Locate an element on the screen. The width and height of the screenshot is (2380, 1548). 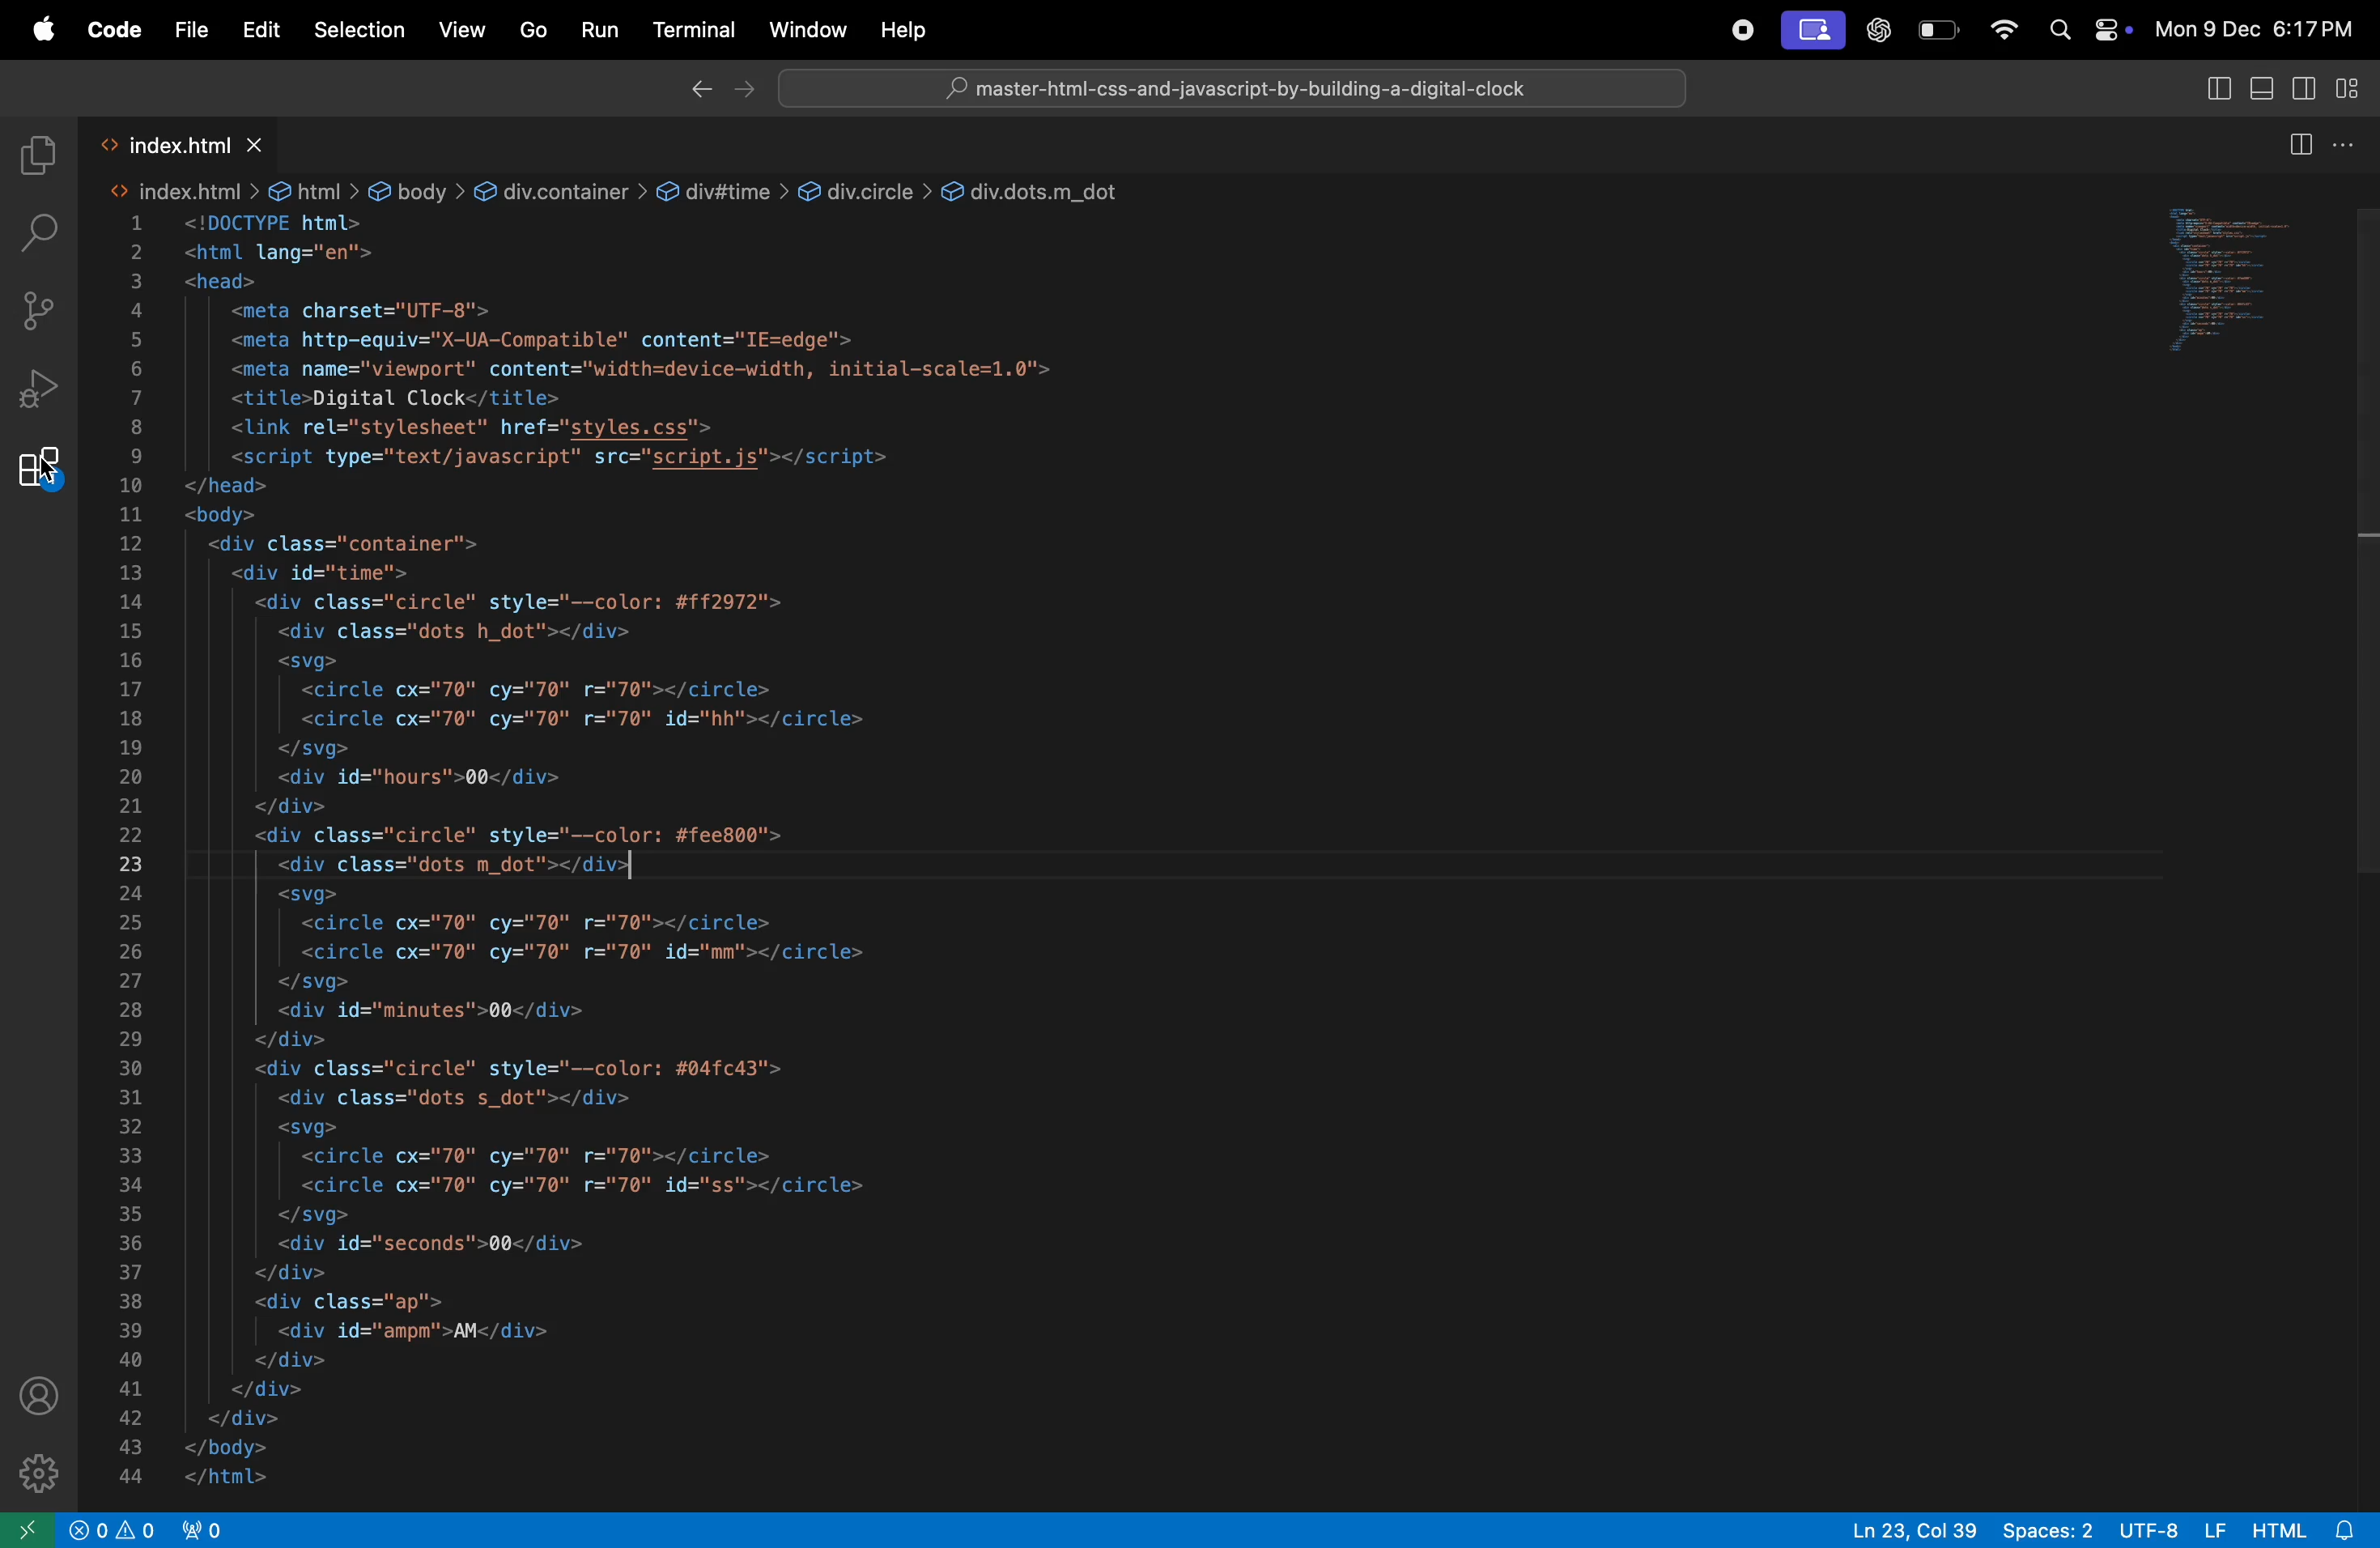
Help is located at coordinates (900, 27).